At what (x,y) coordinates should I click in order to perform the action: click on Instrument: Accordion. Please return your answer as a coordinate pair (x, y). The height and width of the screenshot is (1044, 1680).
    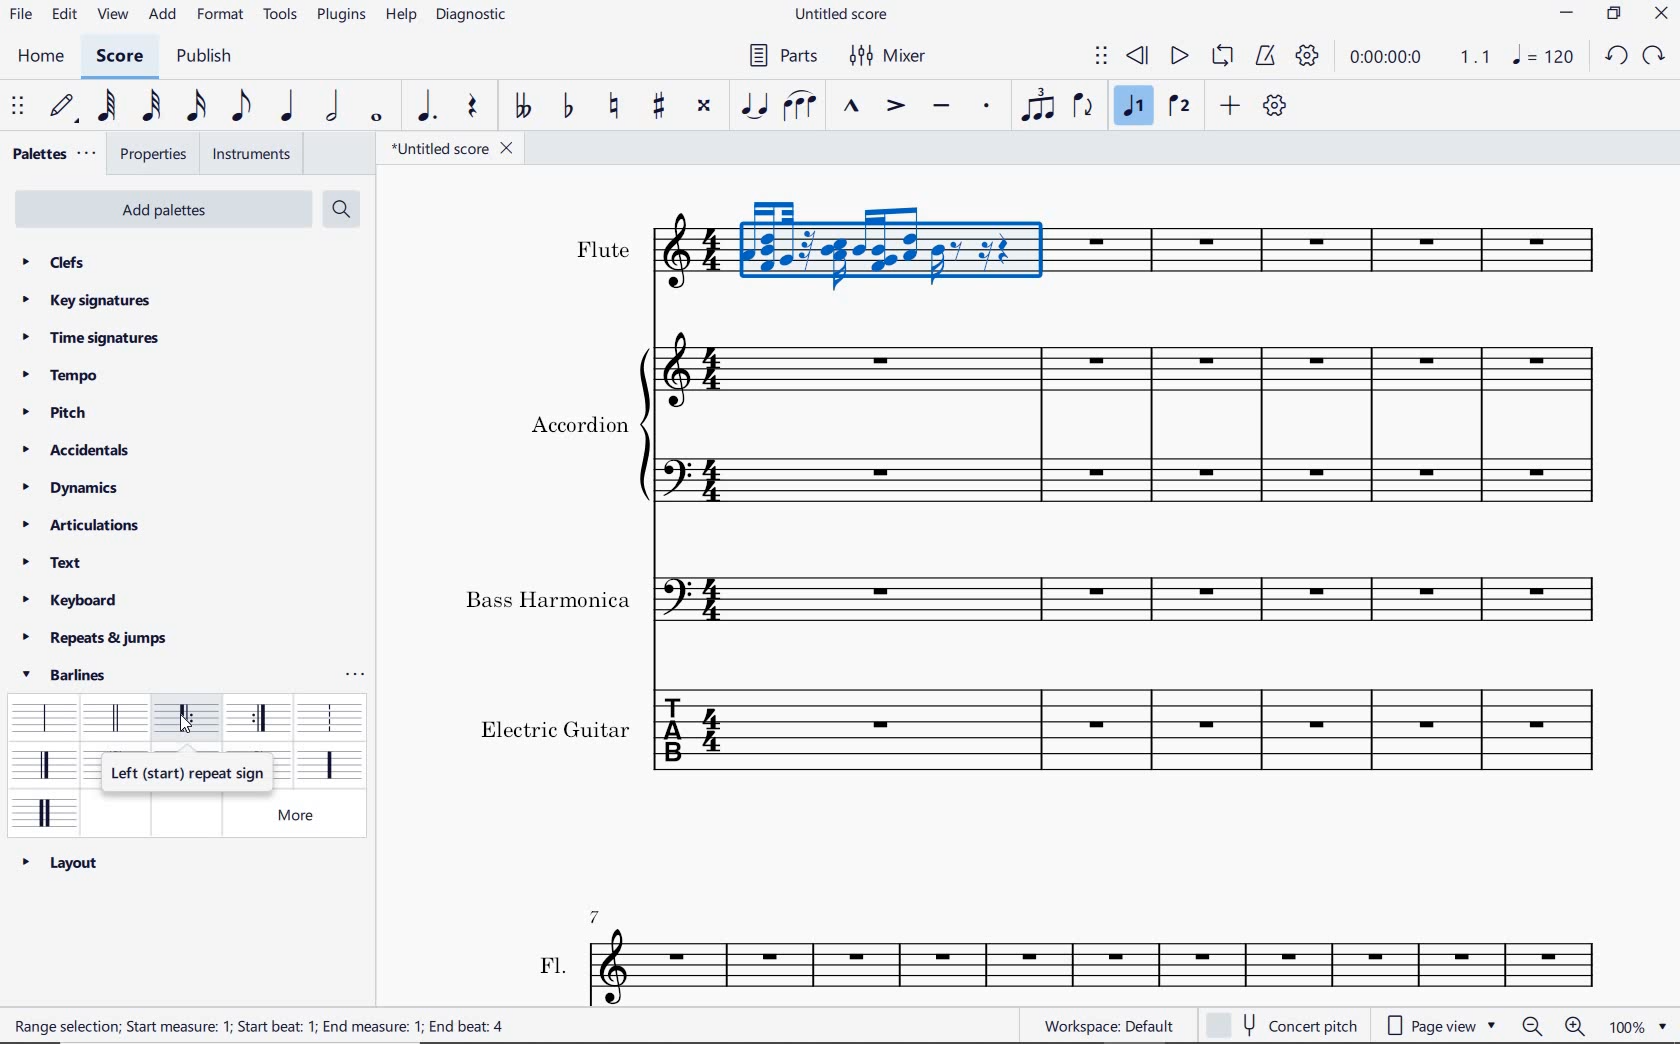
    Looking at the image, I should click on (1130, 418).